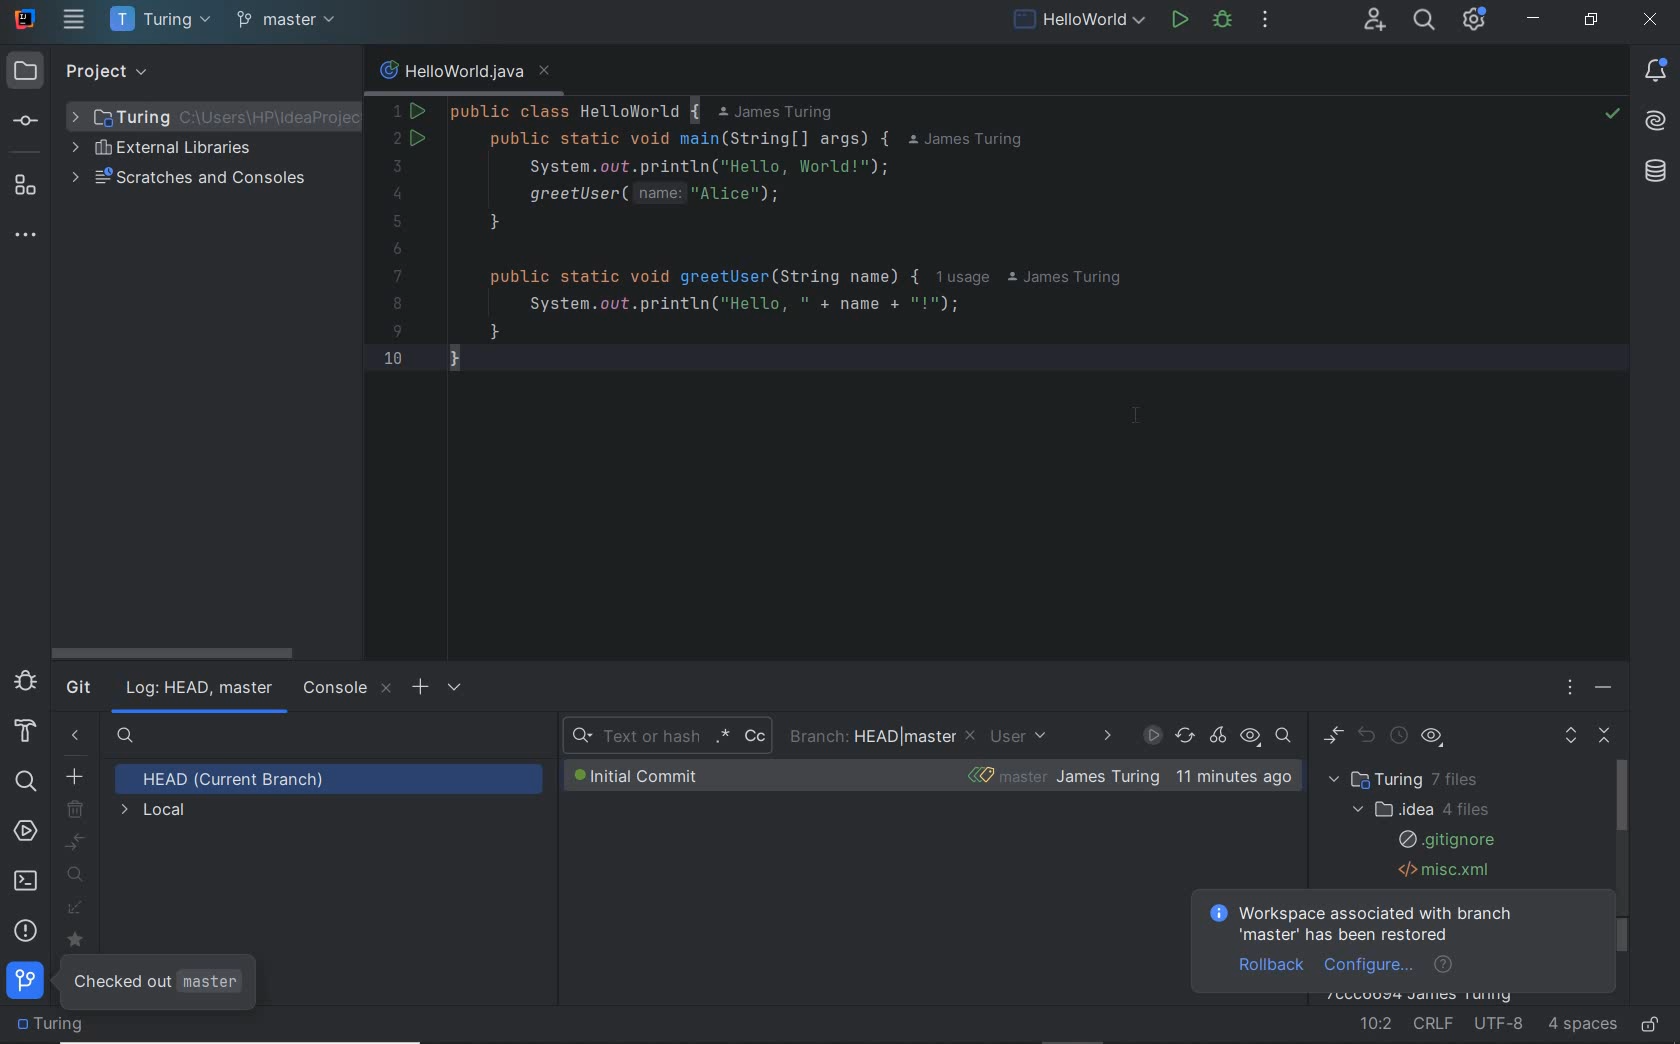 The image size is (1680, 1044). I want to click on debug, so click(1222, 22).